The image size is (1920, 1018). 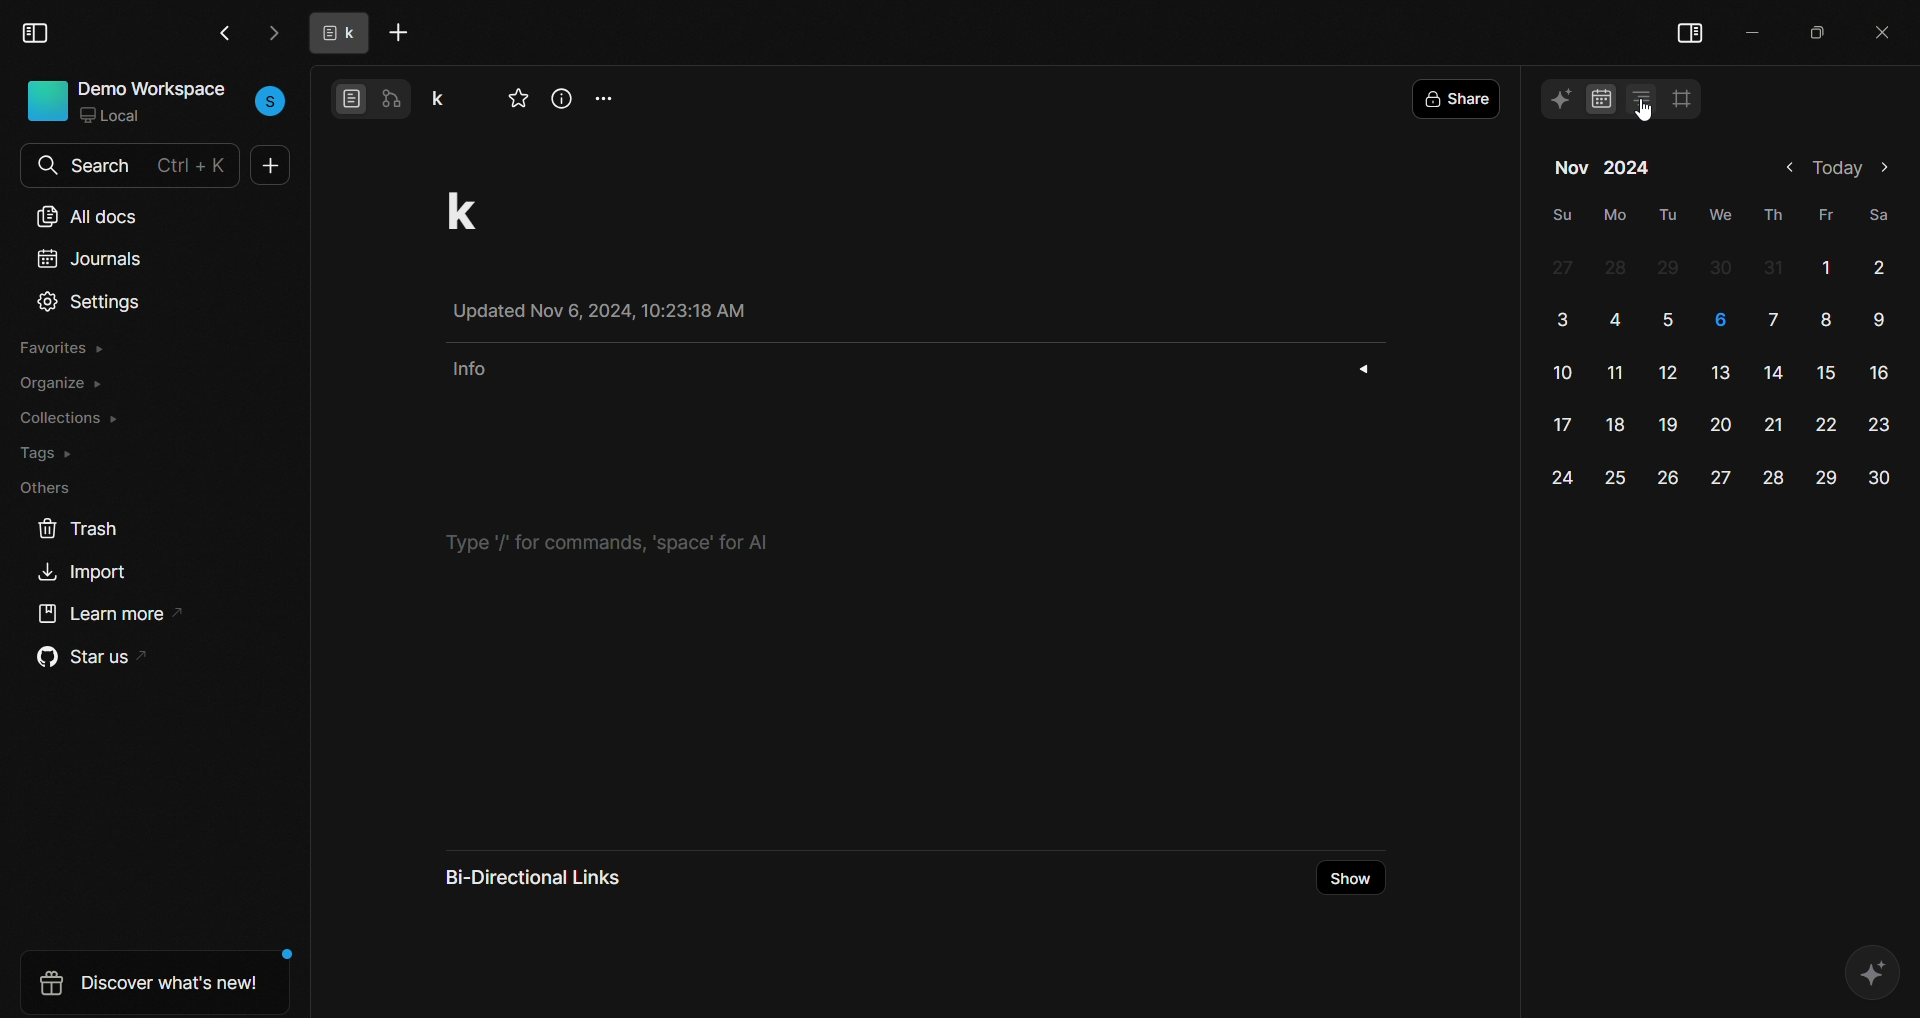 I want to click on bi-directional links, so click(x=551, y=875).